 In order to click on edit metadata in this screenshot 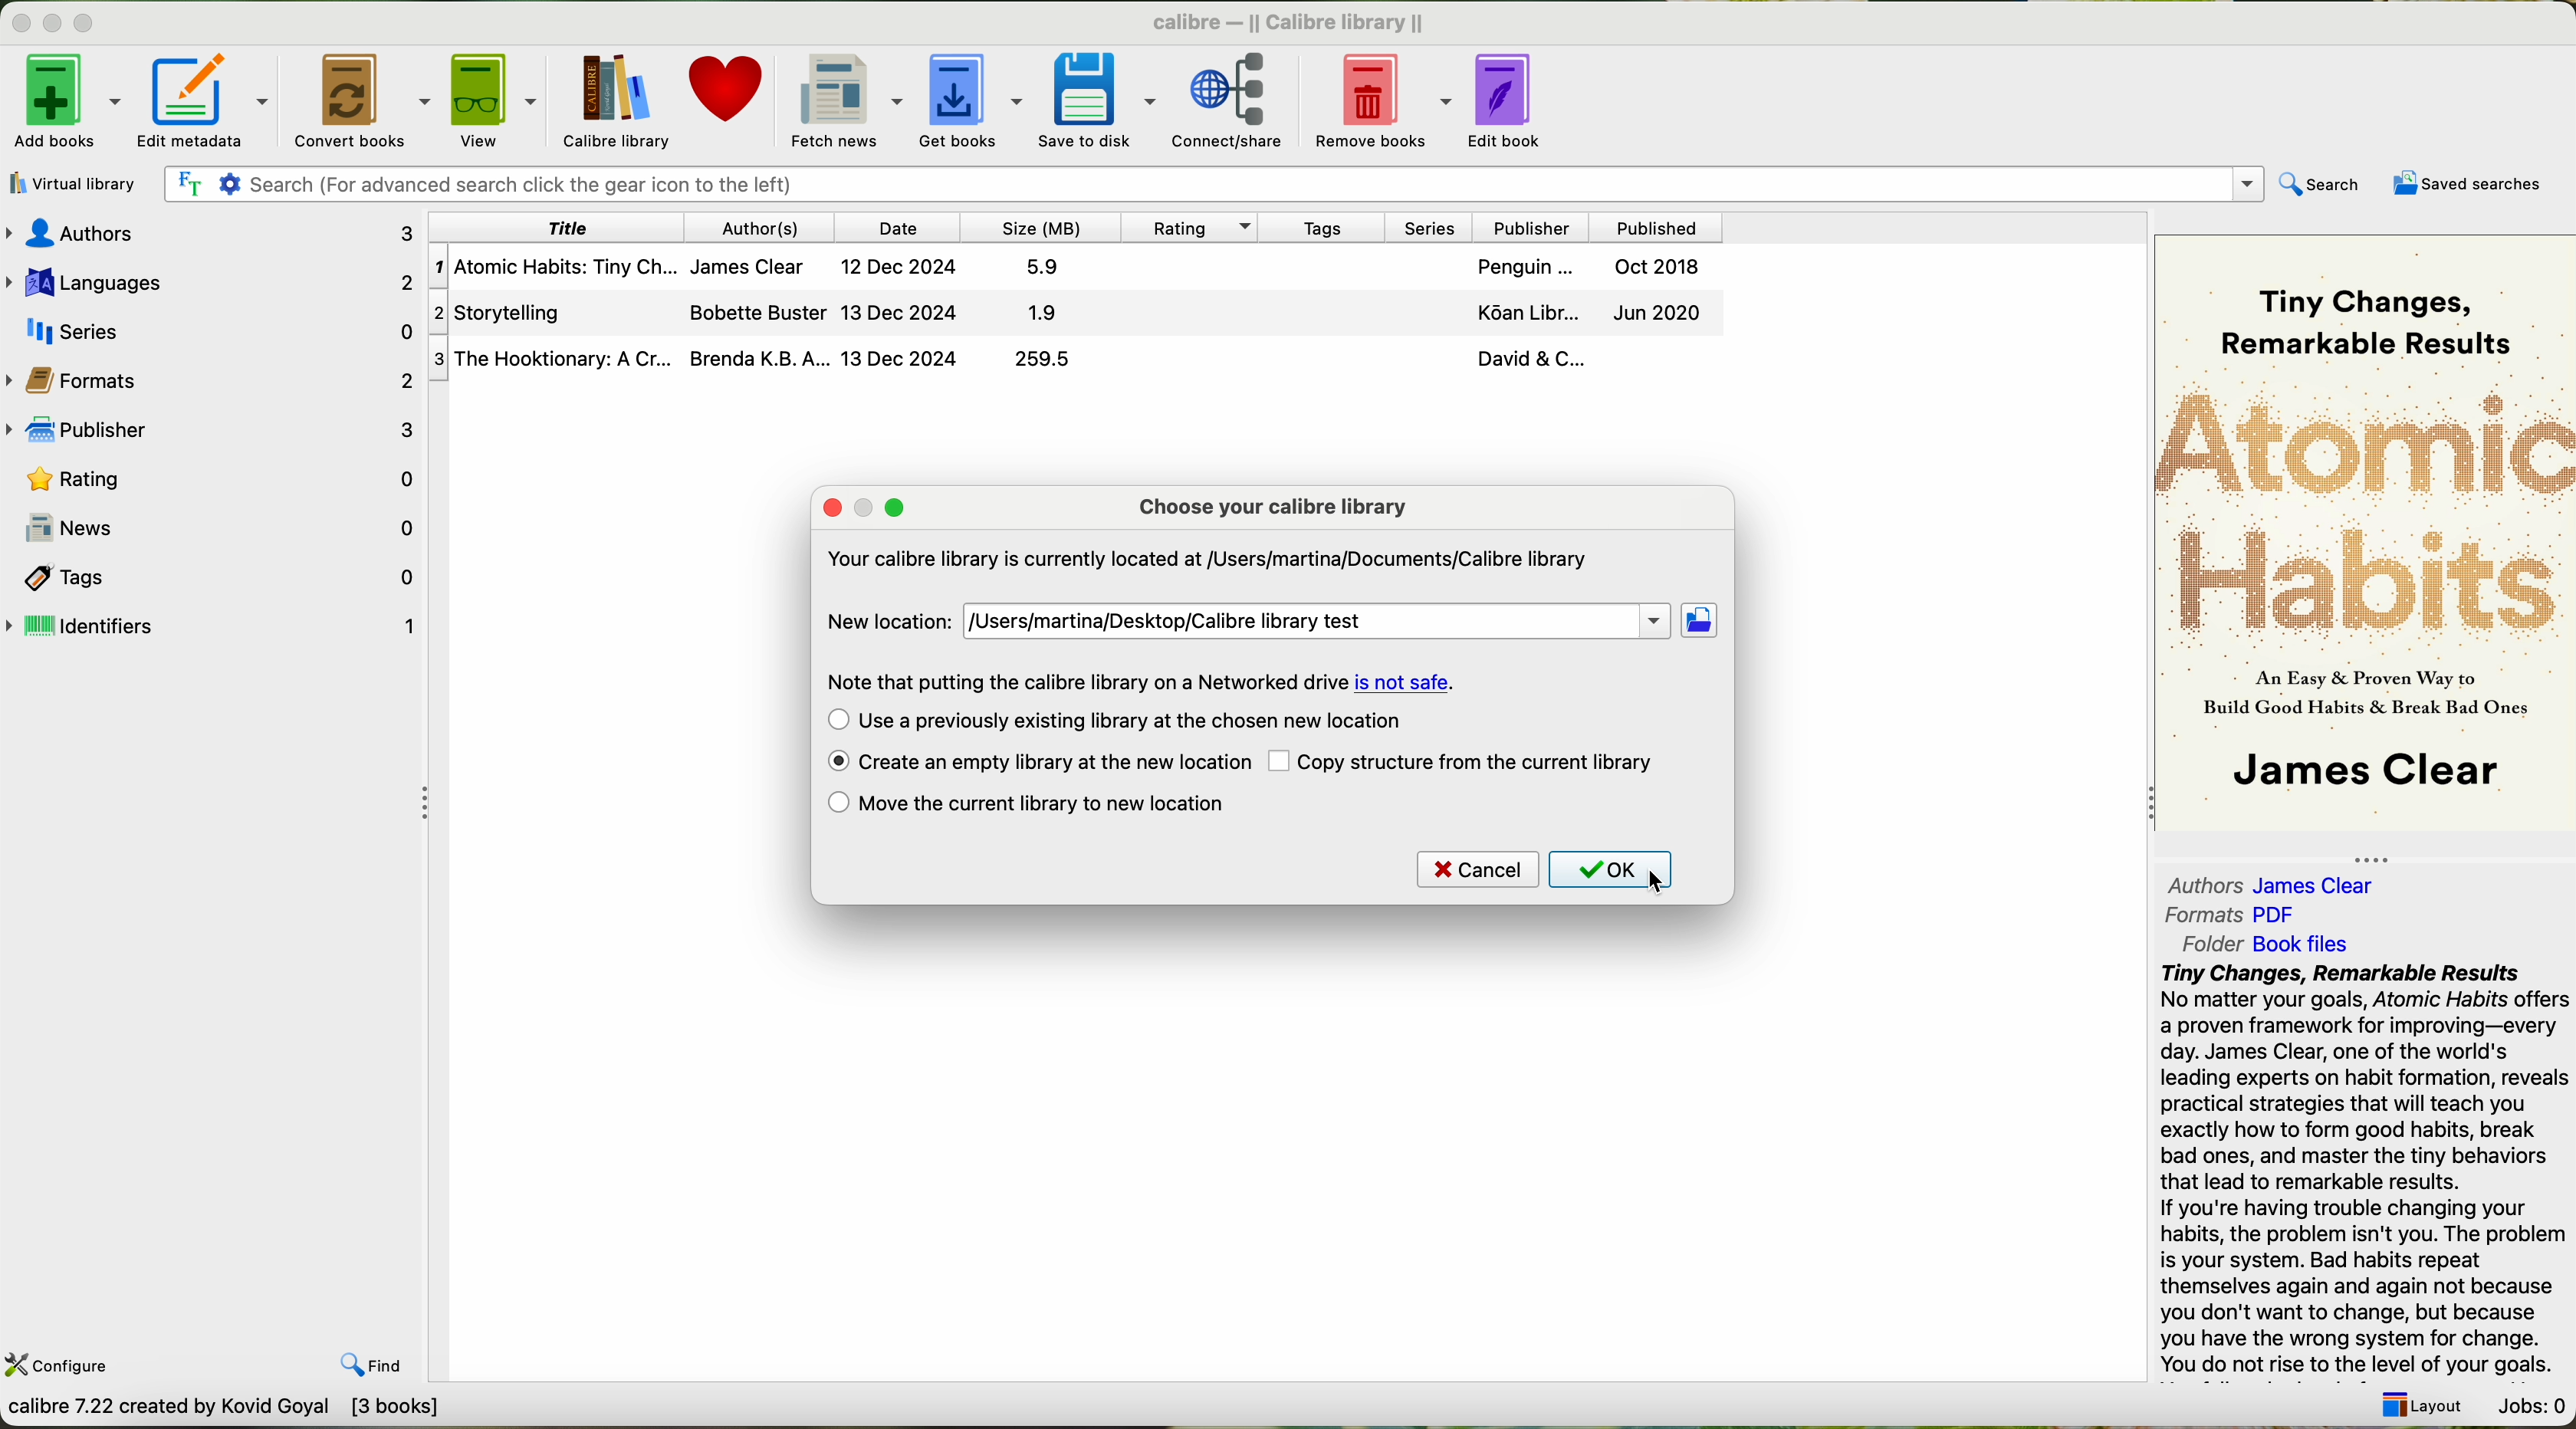, I will do `click(211, 101)`.